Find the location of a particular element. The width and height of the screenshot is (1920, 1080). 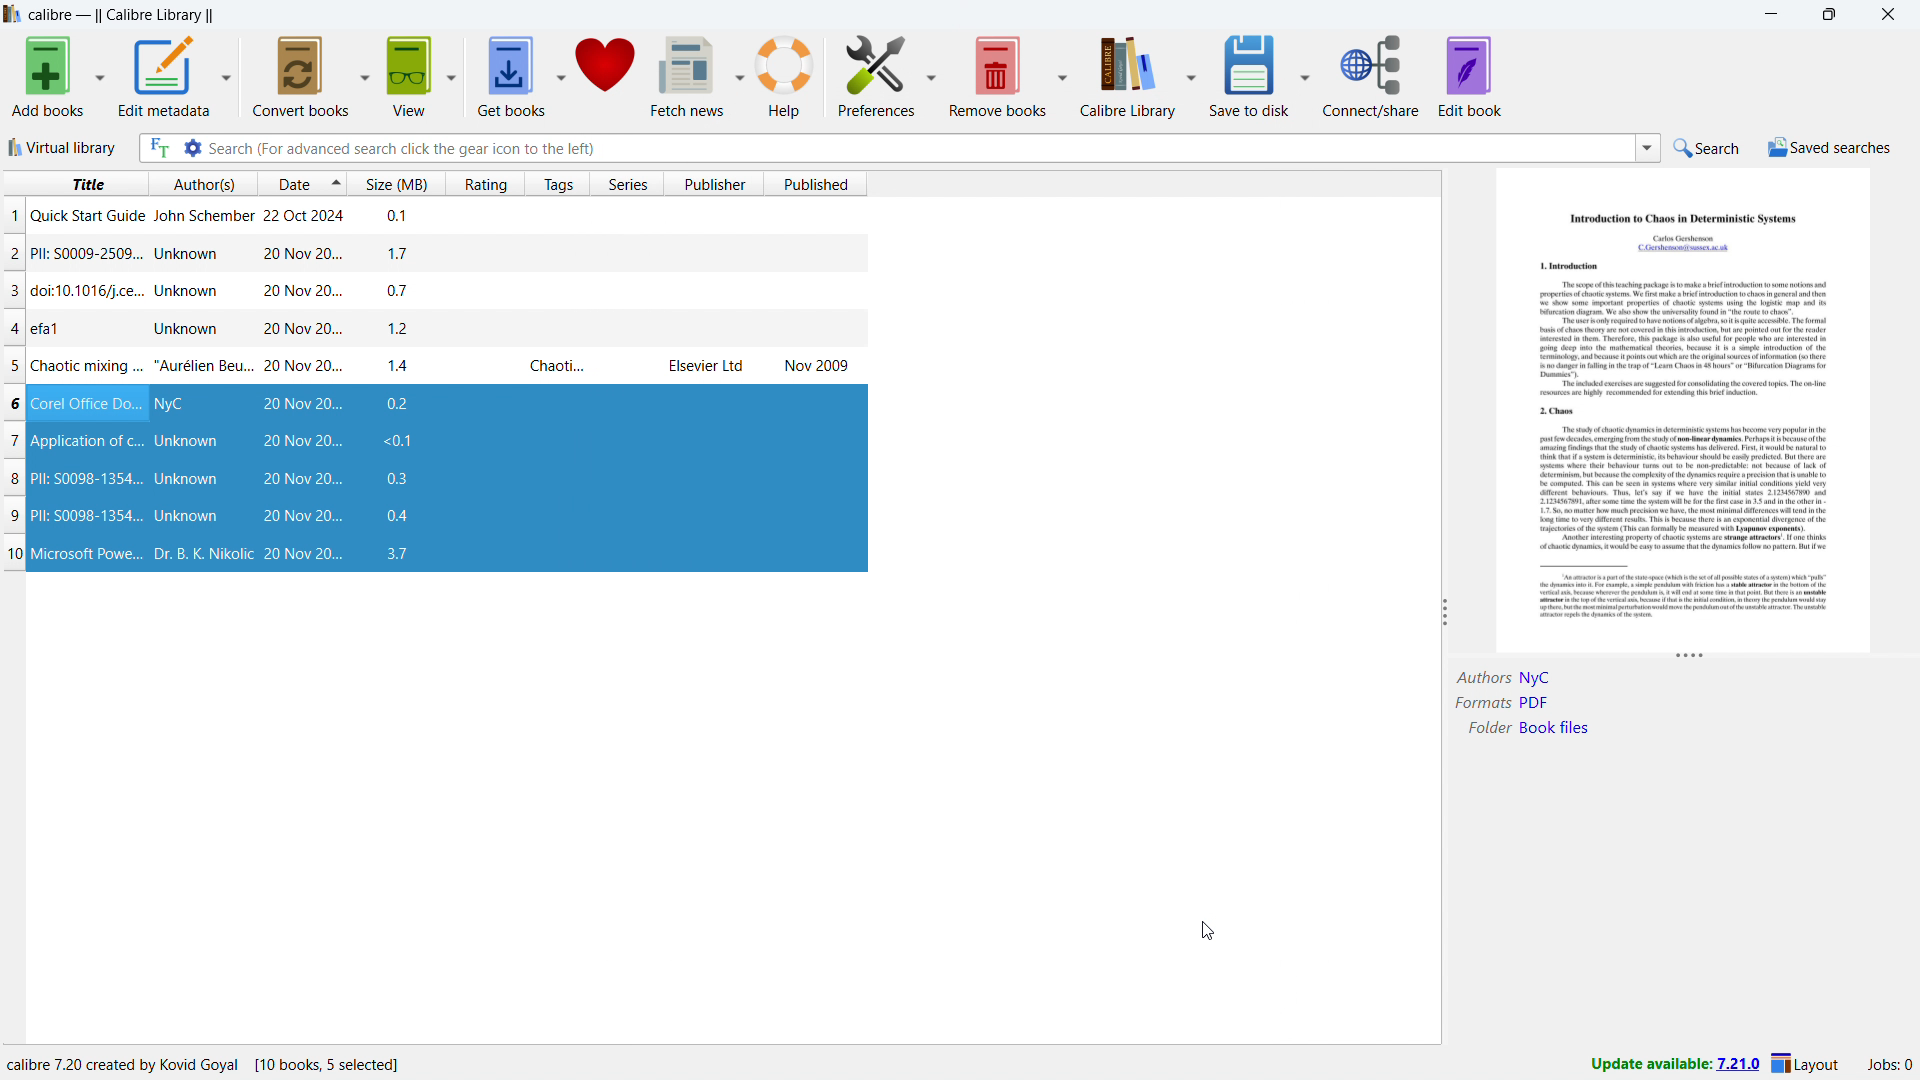

preferences is located at coordinates (877, 77).